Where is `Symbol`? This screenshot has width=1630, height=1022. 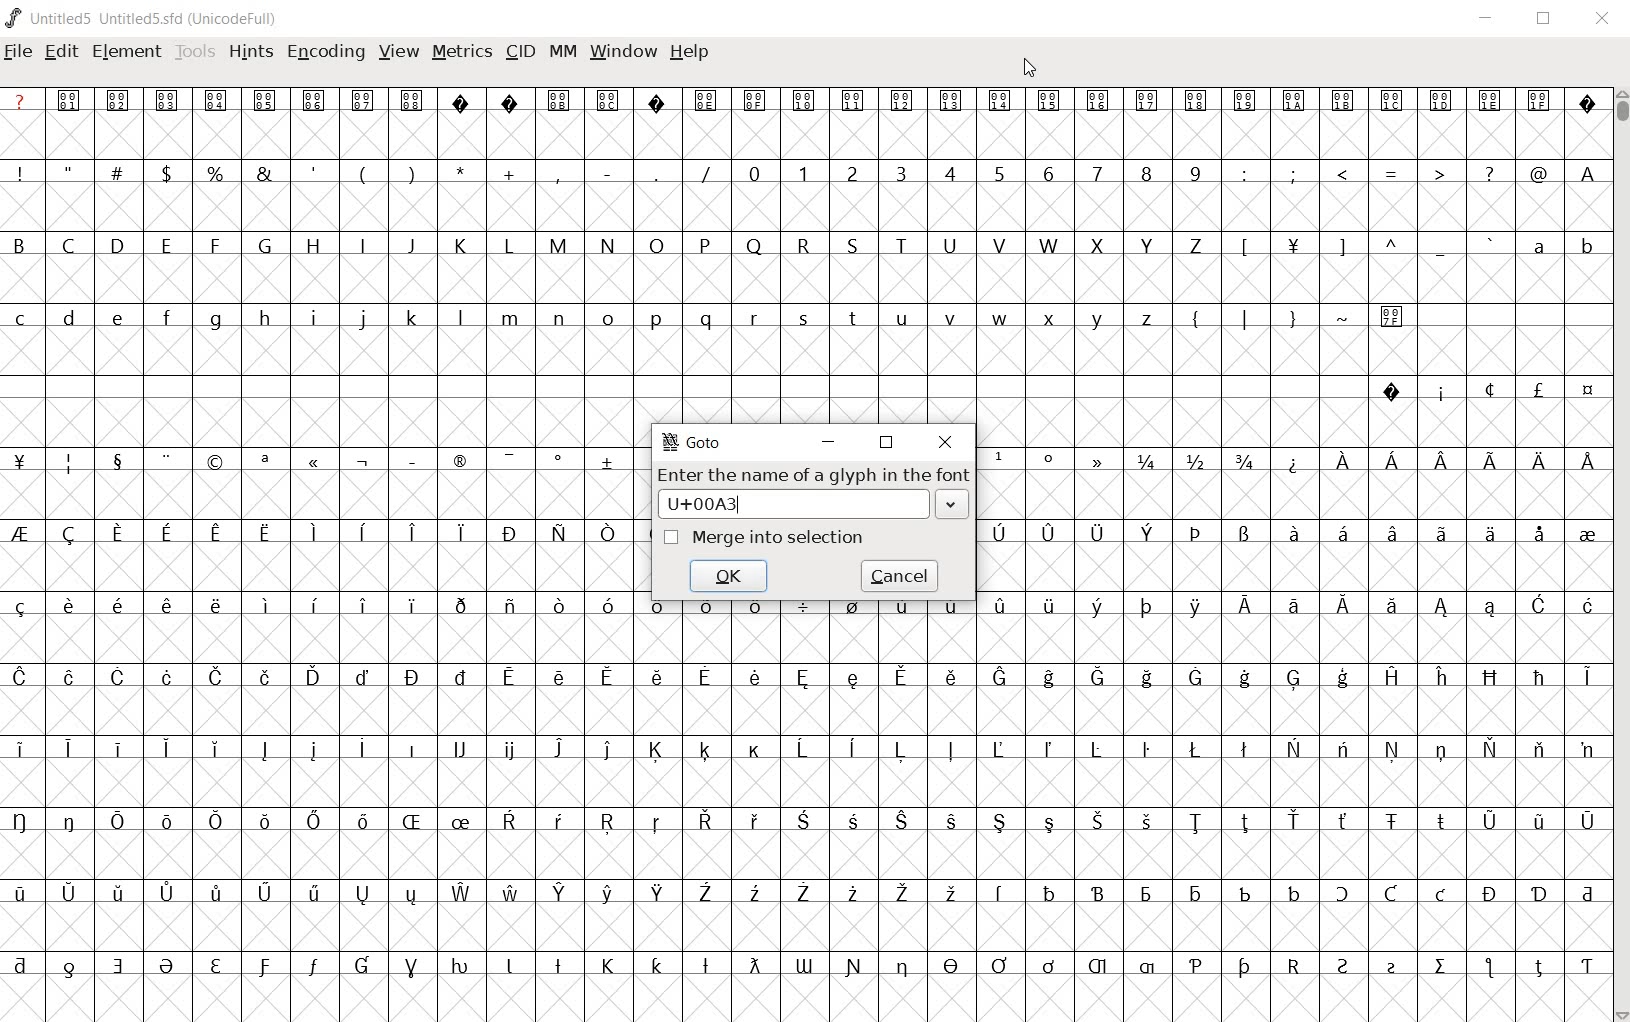 Symbol is located at coordinates (217, 677).